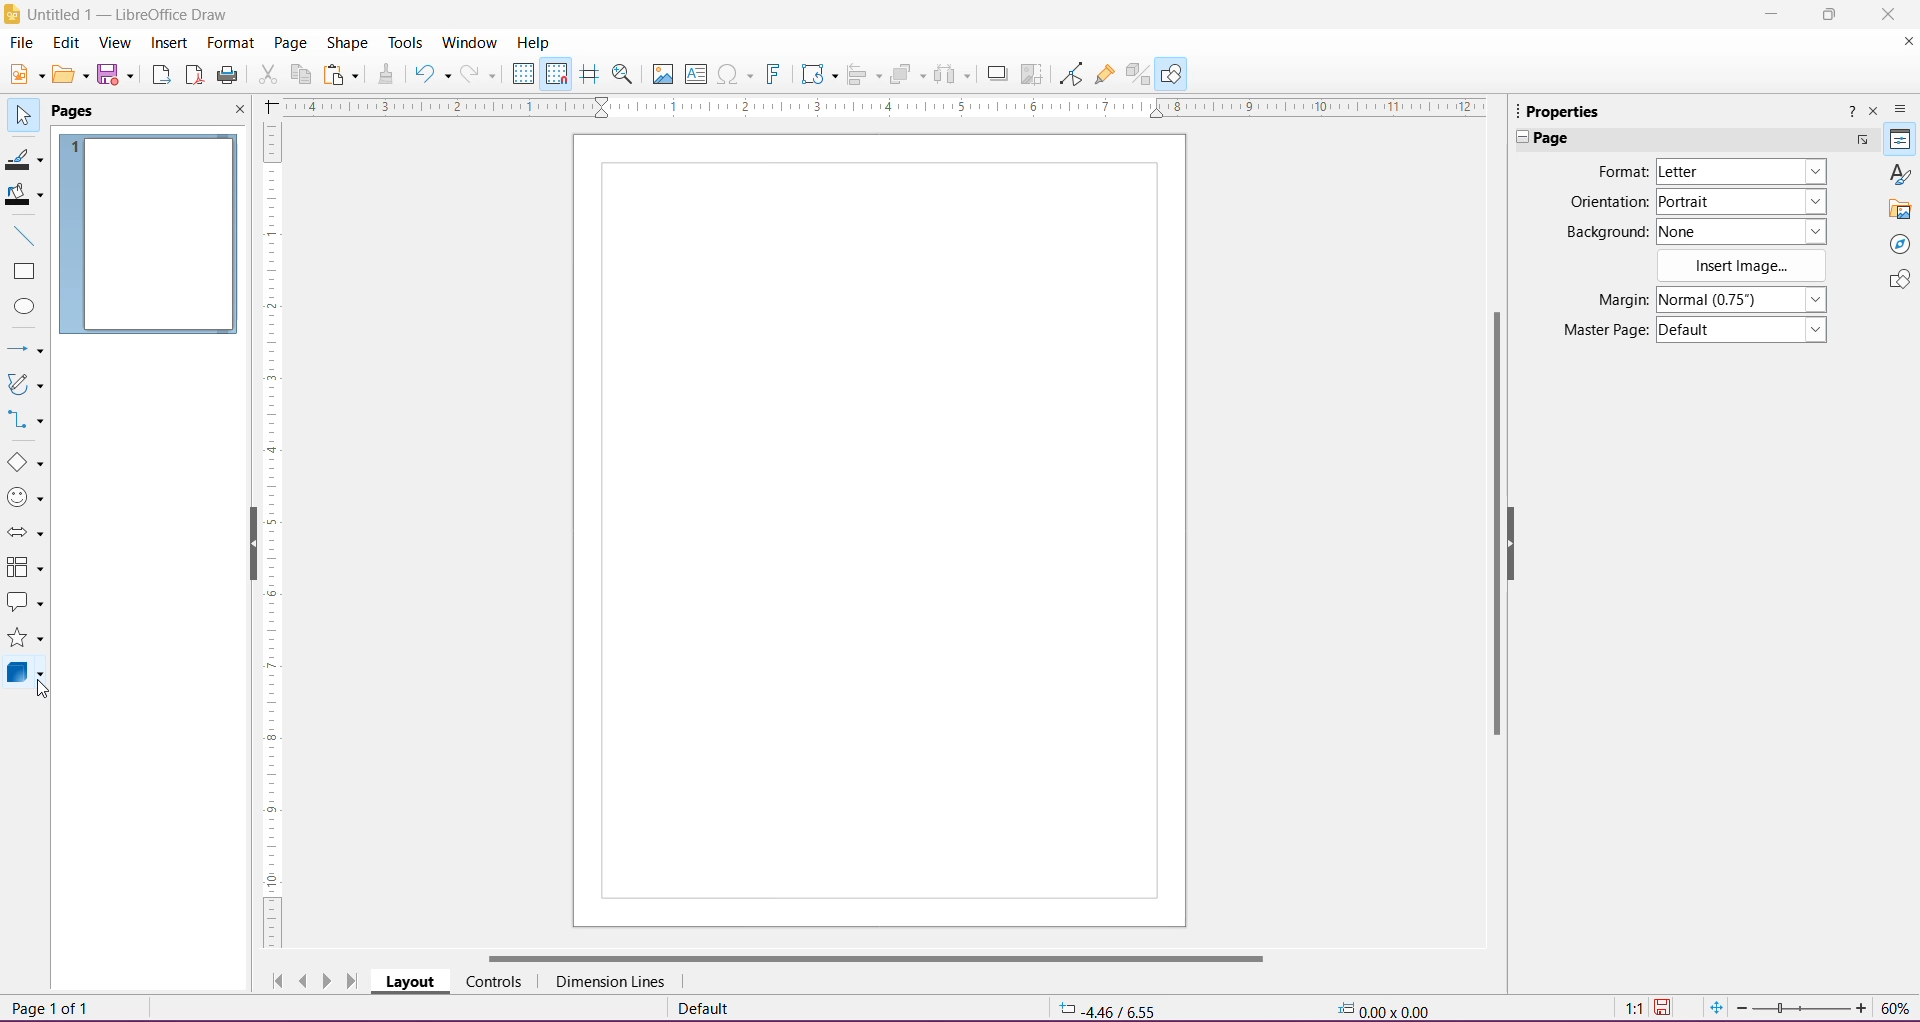  What do you see at coordinates (1898, 281) in the screenshot?
I see `Shapes` at bounding box center [1898, 281].